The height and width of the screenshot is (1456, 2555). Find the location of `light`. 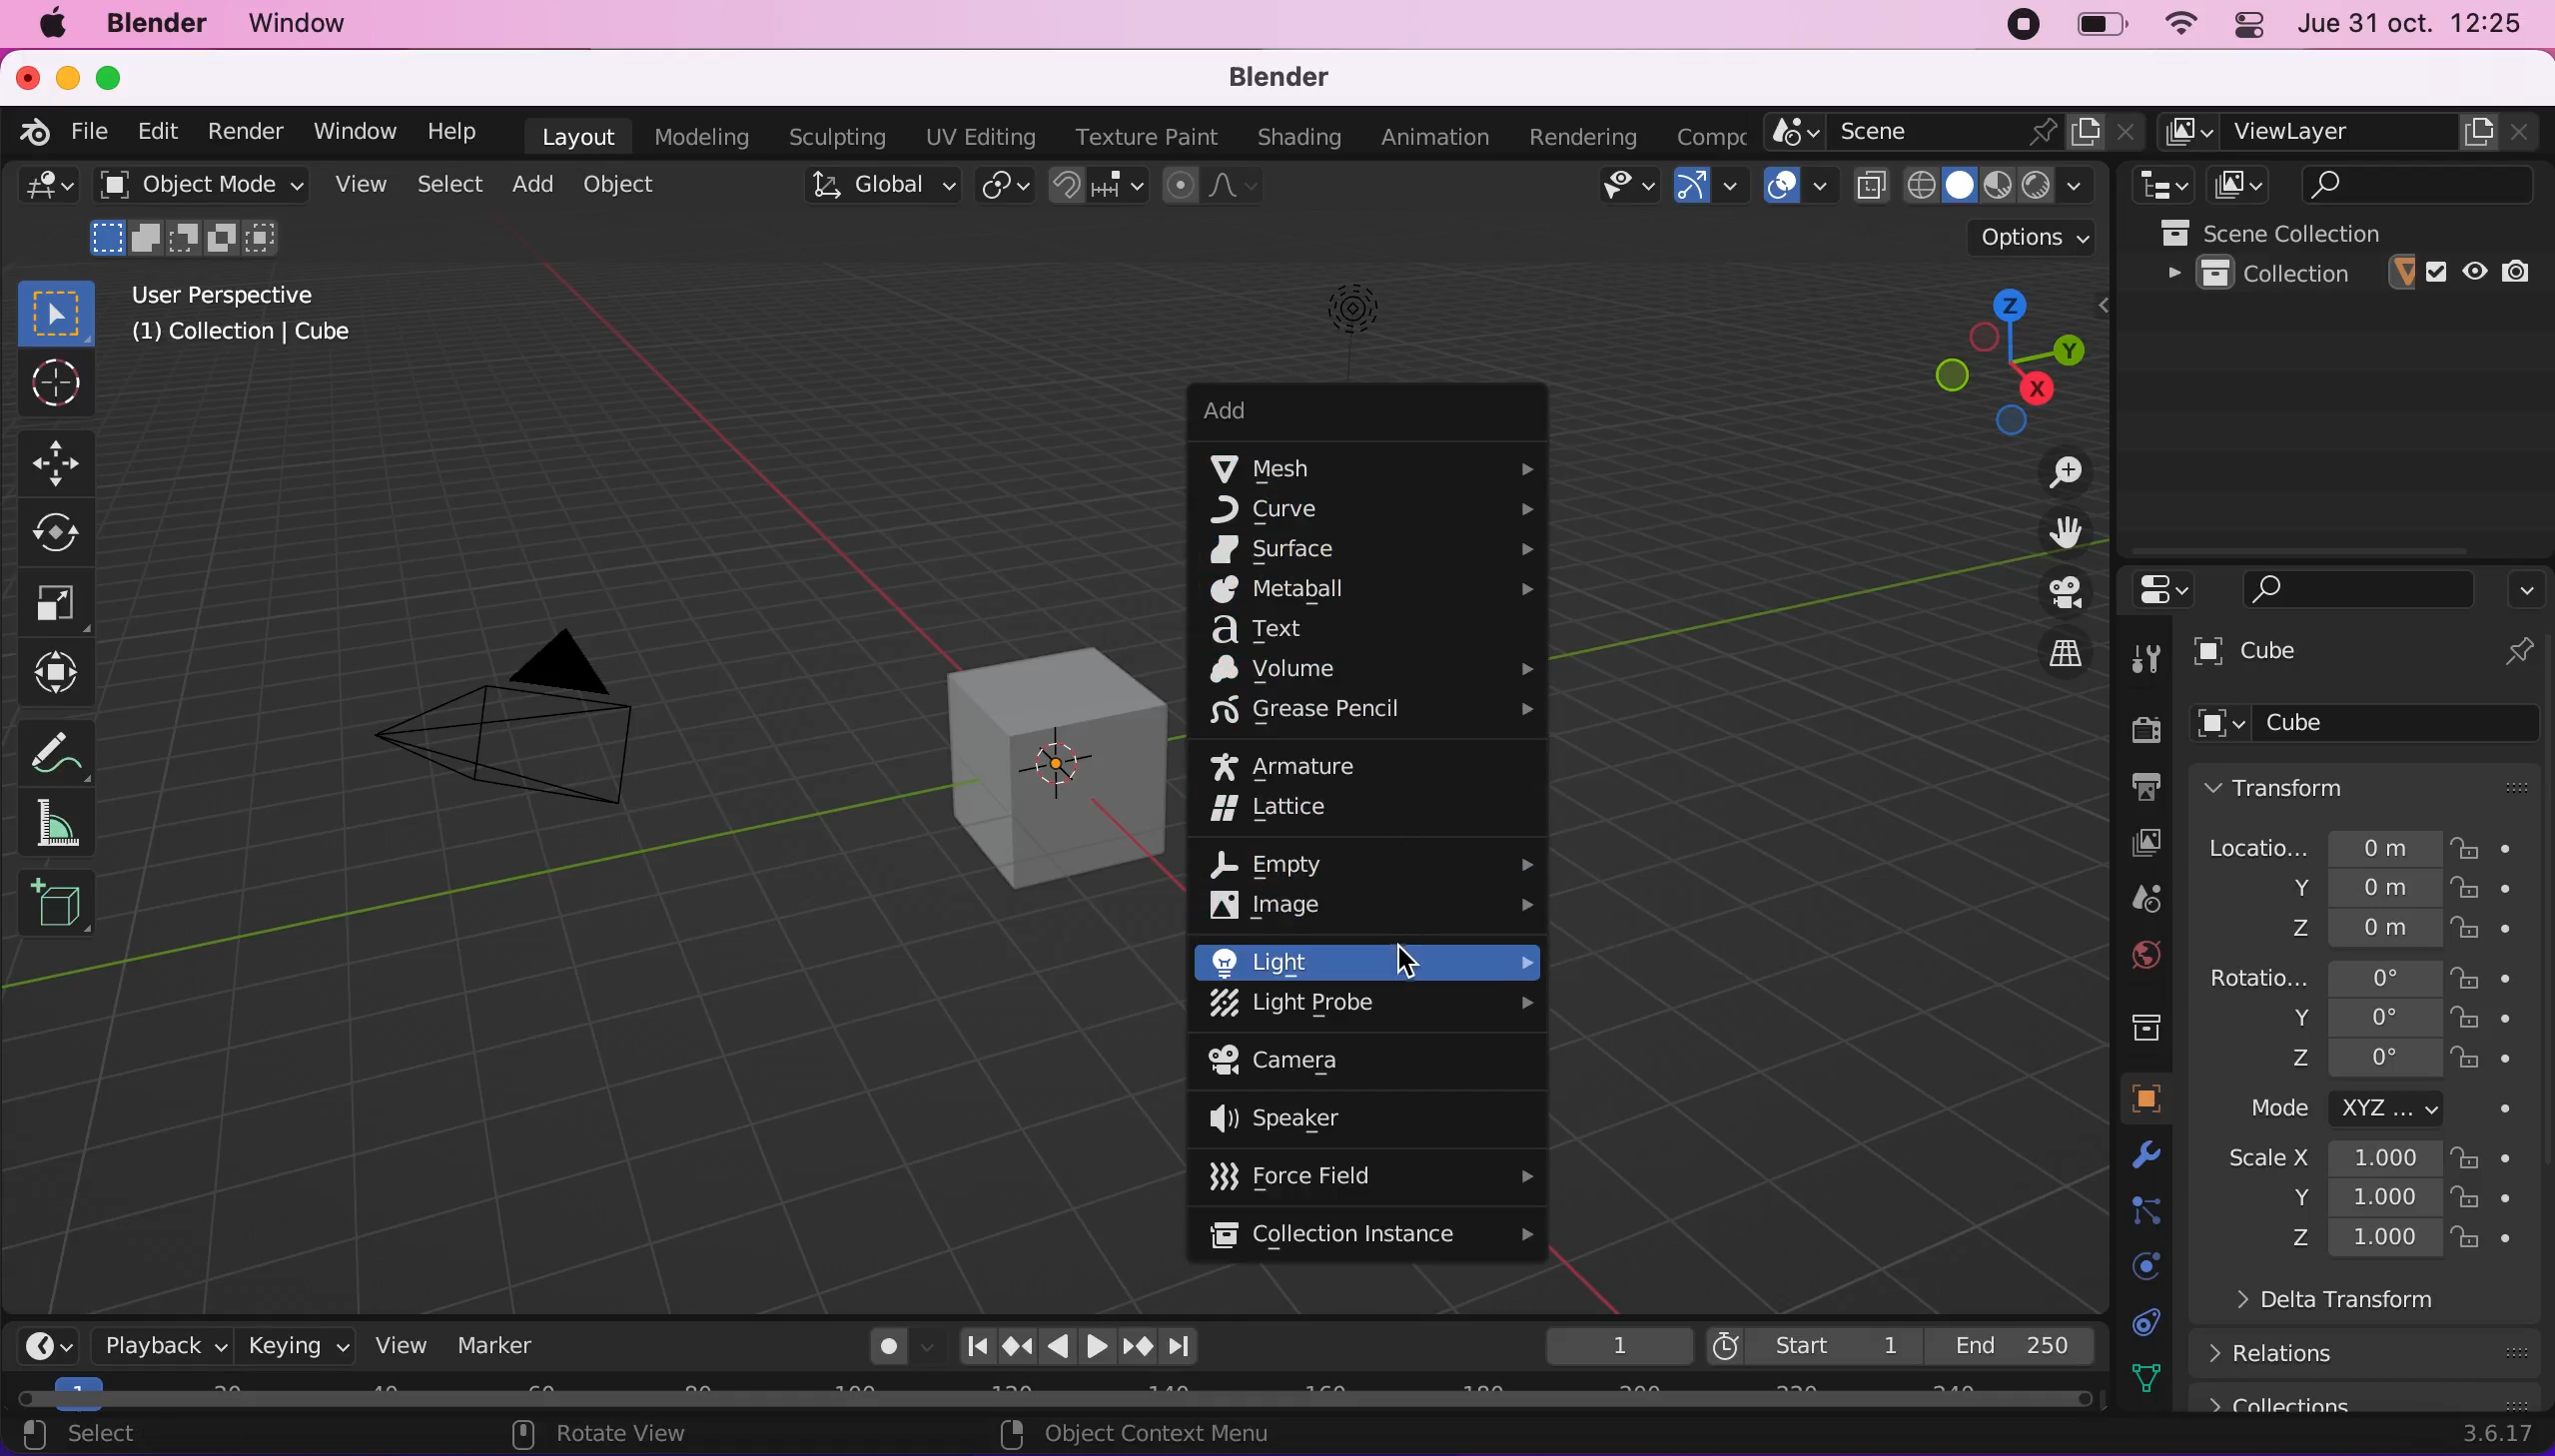

light is located at coordinates (1365, 961).